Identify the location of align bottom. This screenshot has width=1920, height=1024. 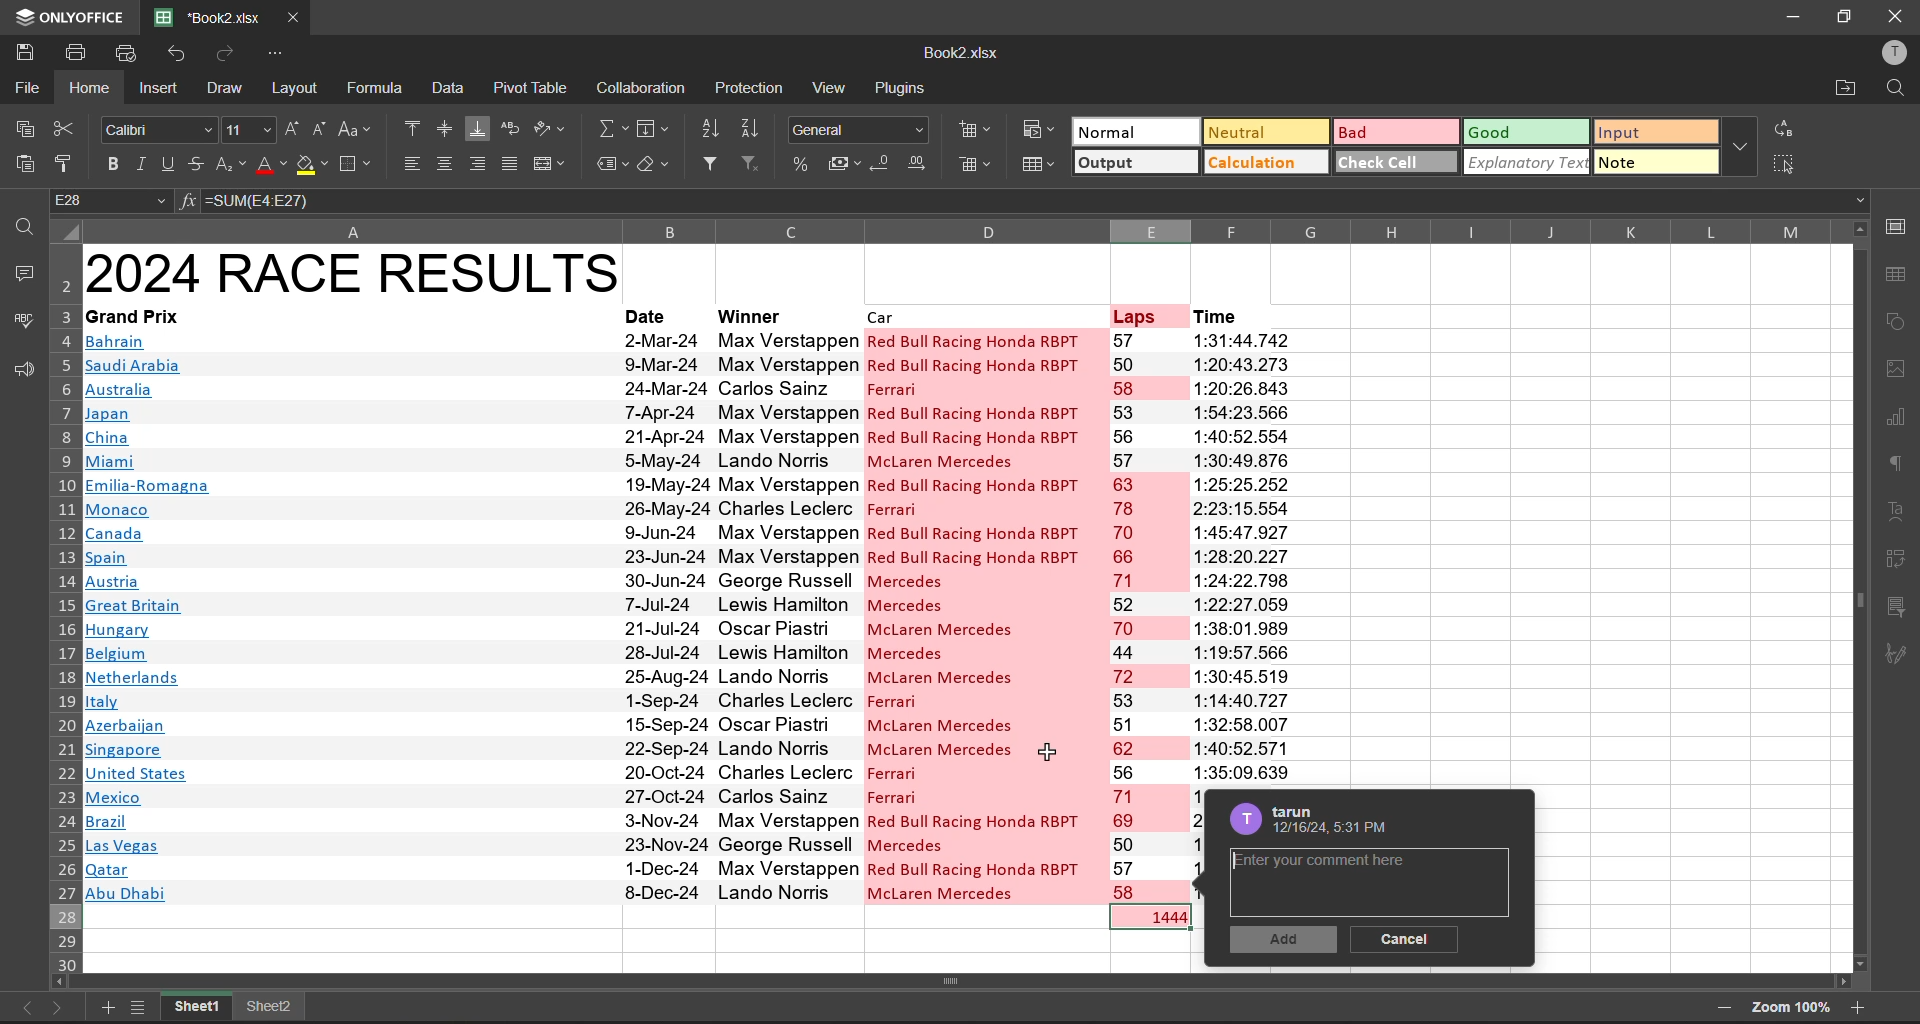
(476, 127).